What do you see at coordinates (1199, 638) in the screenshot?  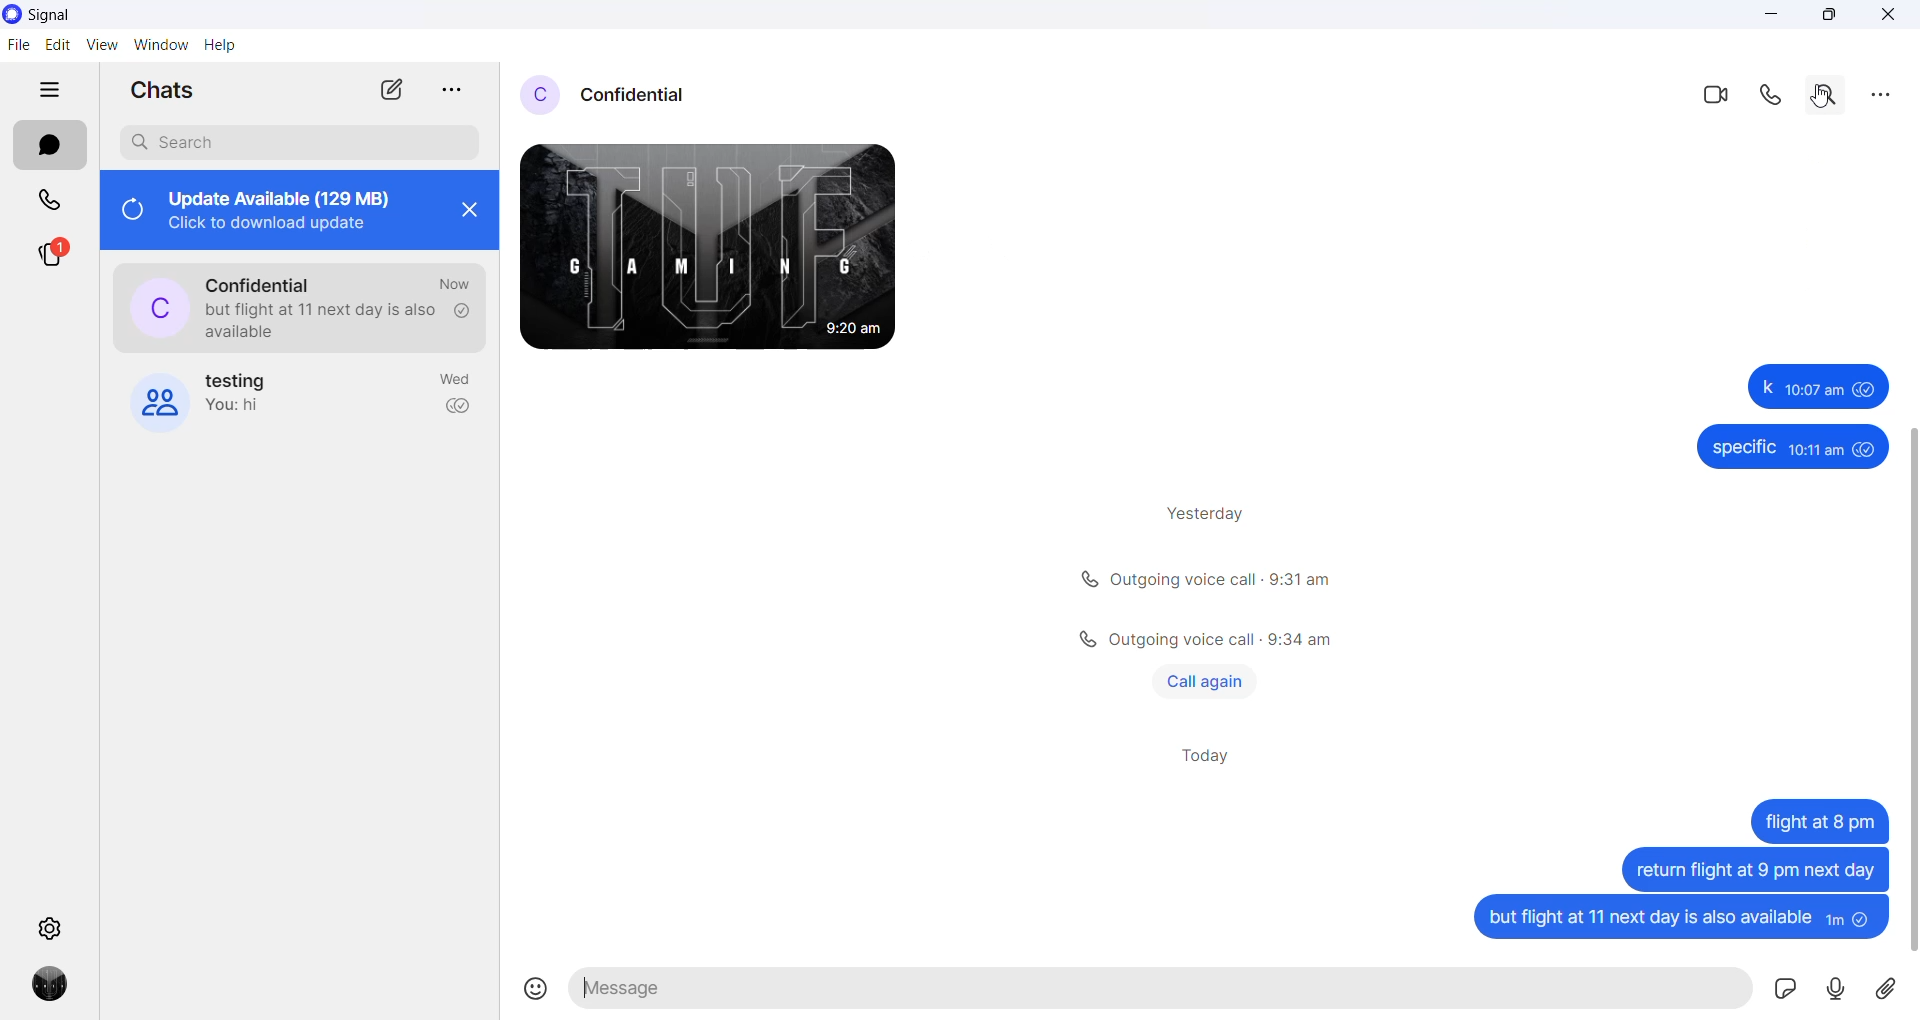 I see `` at bounding box center [1199, 638].